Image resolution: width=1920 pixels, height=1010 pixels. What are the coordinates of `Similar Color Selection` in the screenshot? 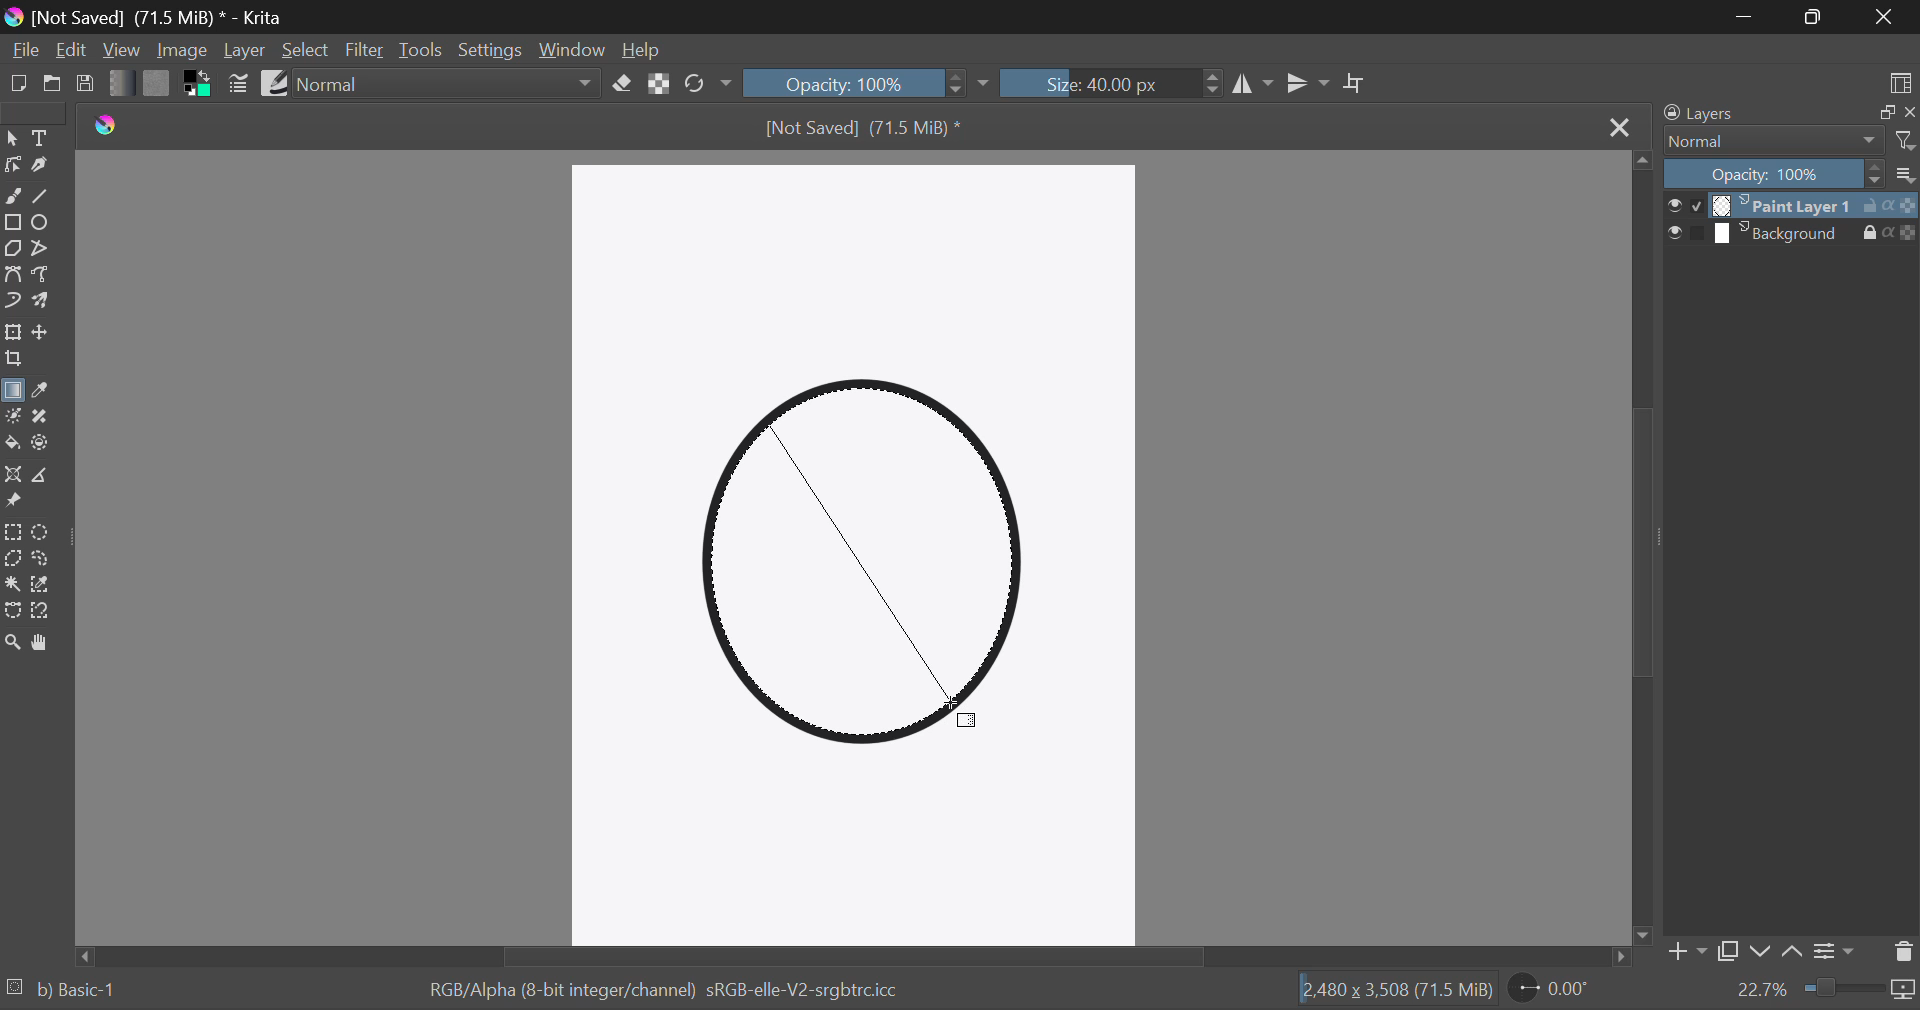 It's located at (49, 583).